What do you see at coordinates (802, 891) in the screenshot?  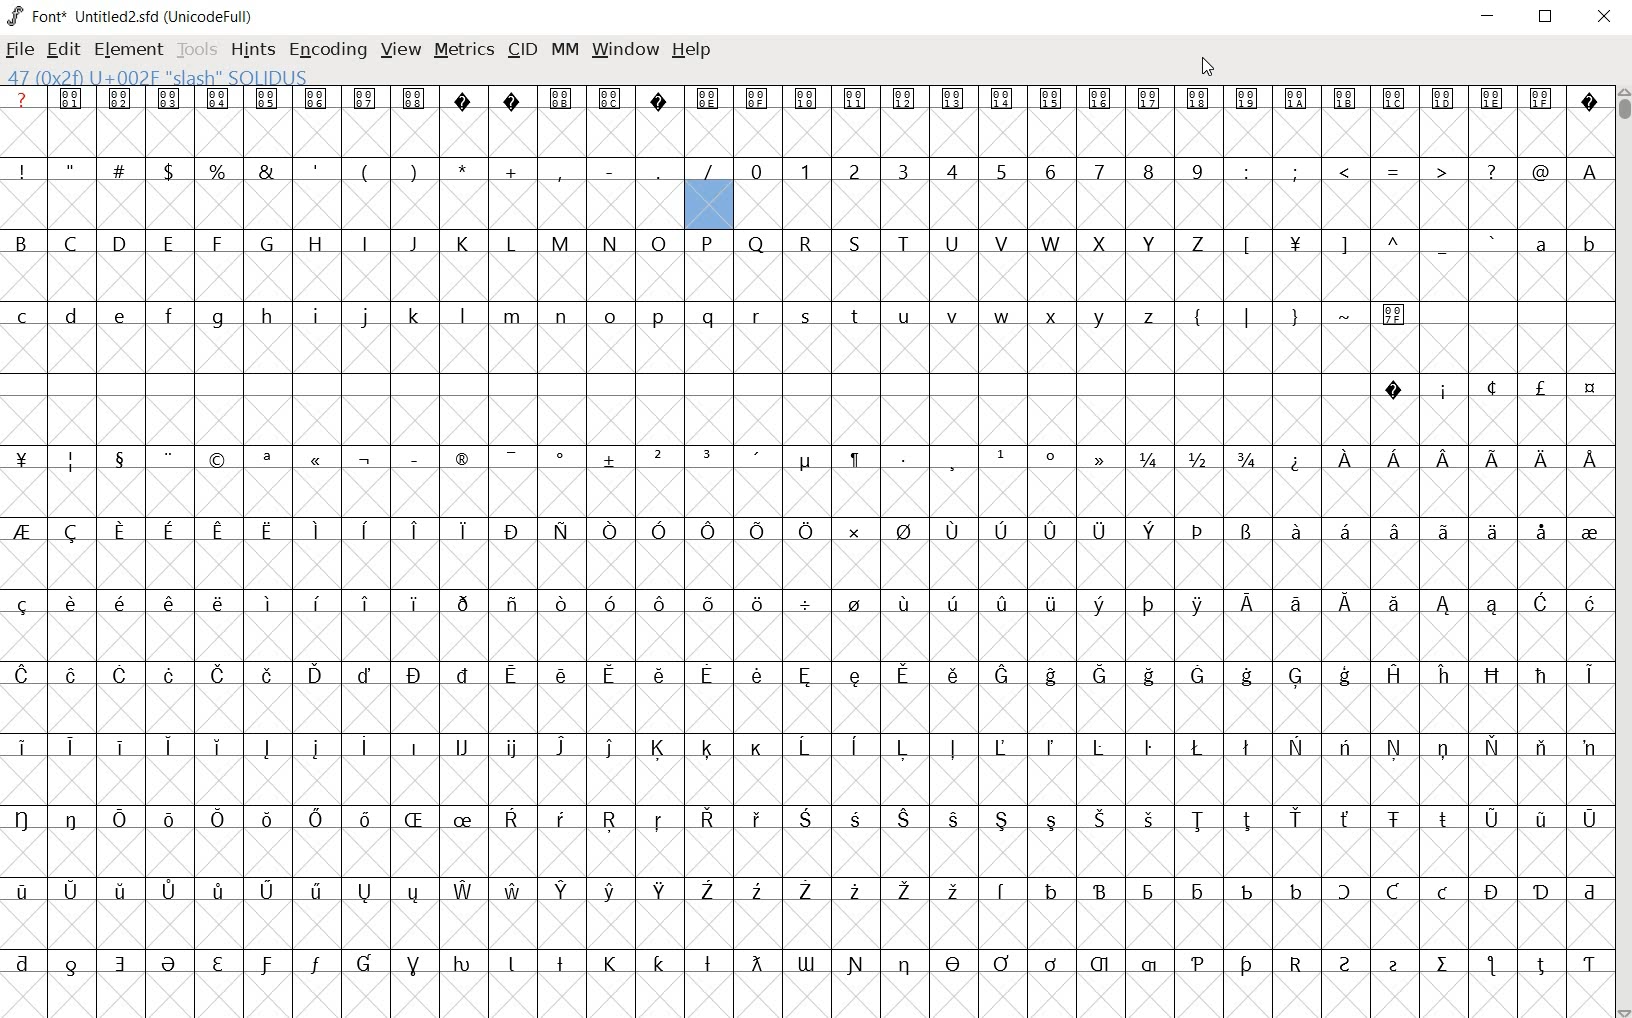 I see `special letters` at bounding box center [802, 891].